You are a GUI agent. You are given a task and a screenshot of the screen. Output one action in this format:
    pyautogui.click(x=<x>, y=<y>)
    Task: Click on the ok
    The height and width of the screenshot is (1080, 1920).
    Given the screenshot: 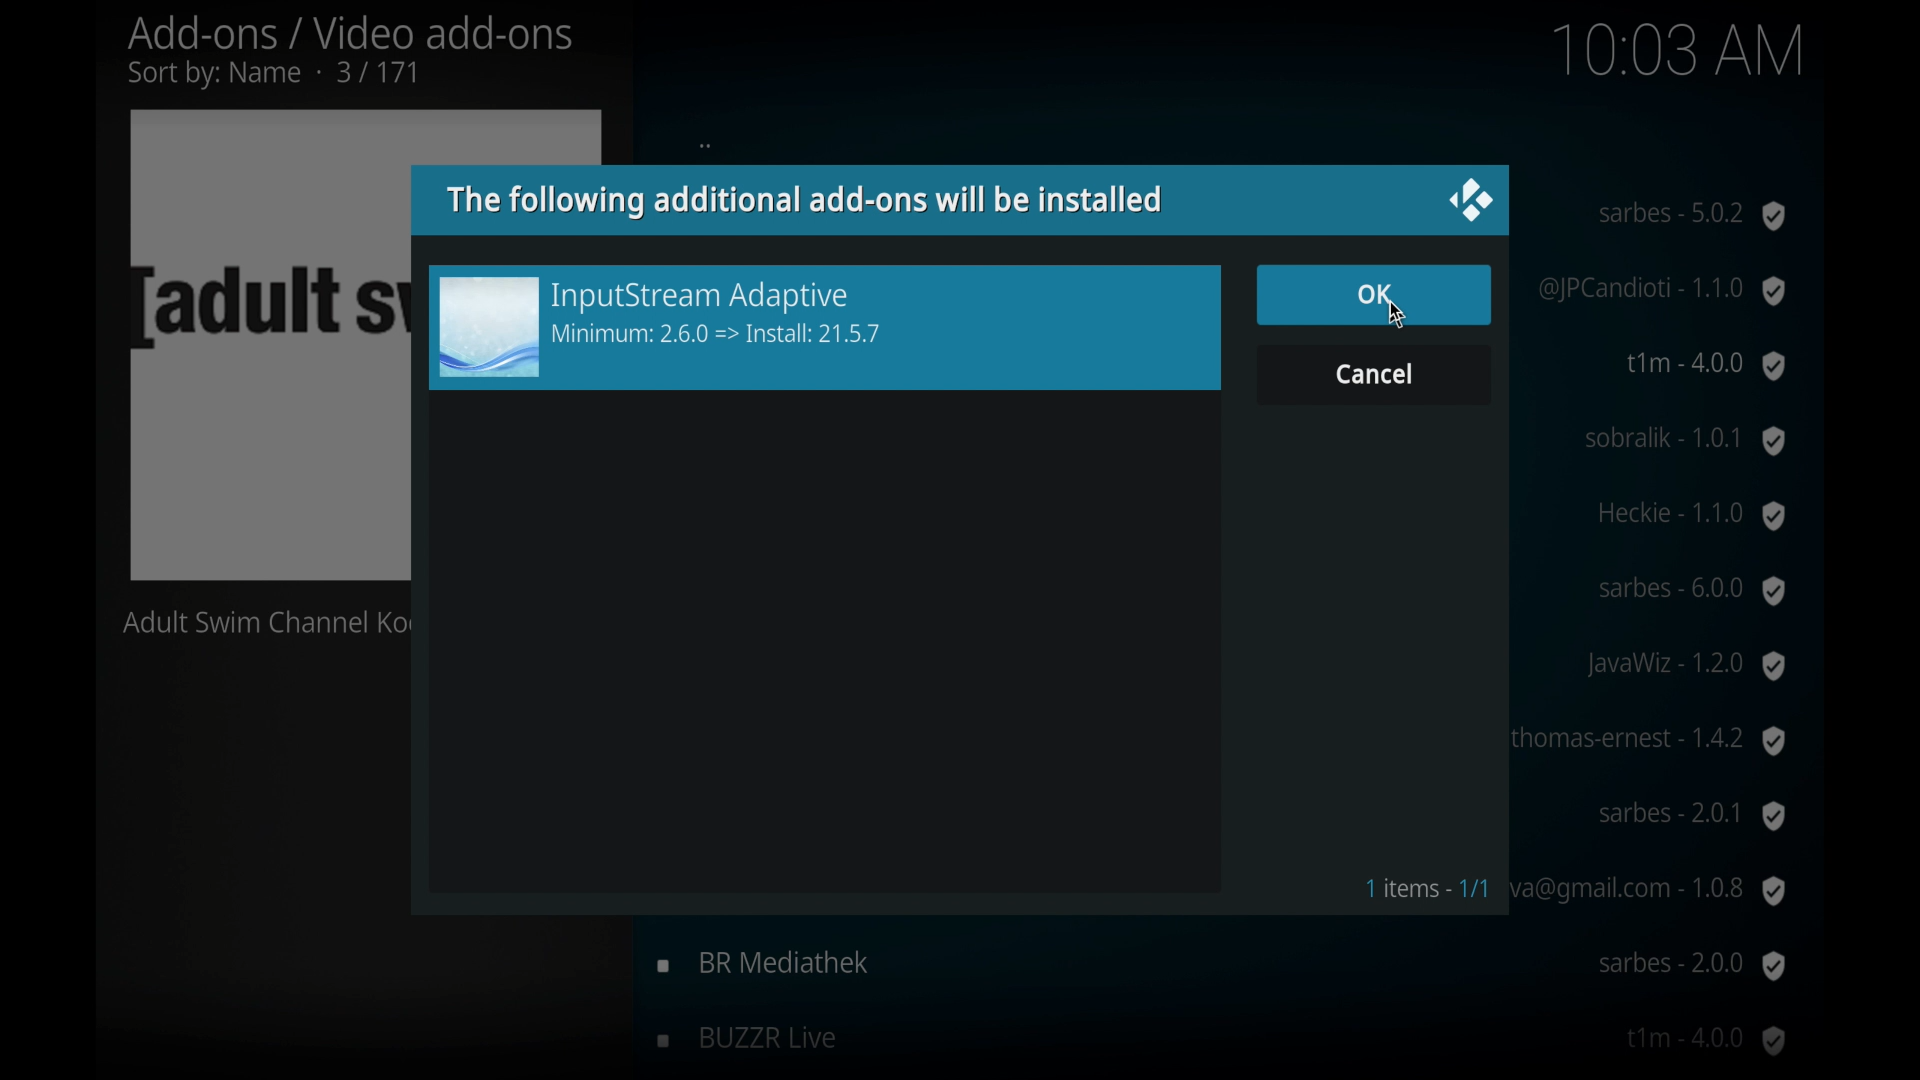 What is the action you would take?
    pyautogui.click(x=1375, y=295)
    